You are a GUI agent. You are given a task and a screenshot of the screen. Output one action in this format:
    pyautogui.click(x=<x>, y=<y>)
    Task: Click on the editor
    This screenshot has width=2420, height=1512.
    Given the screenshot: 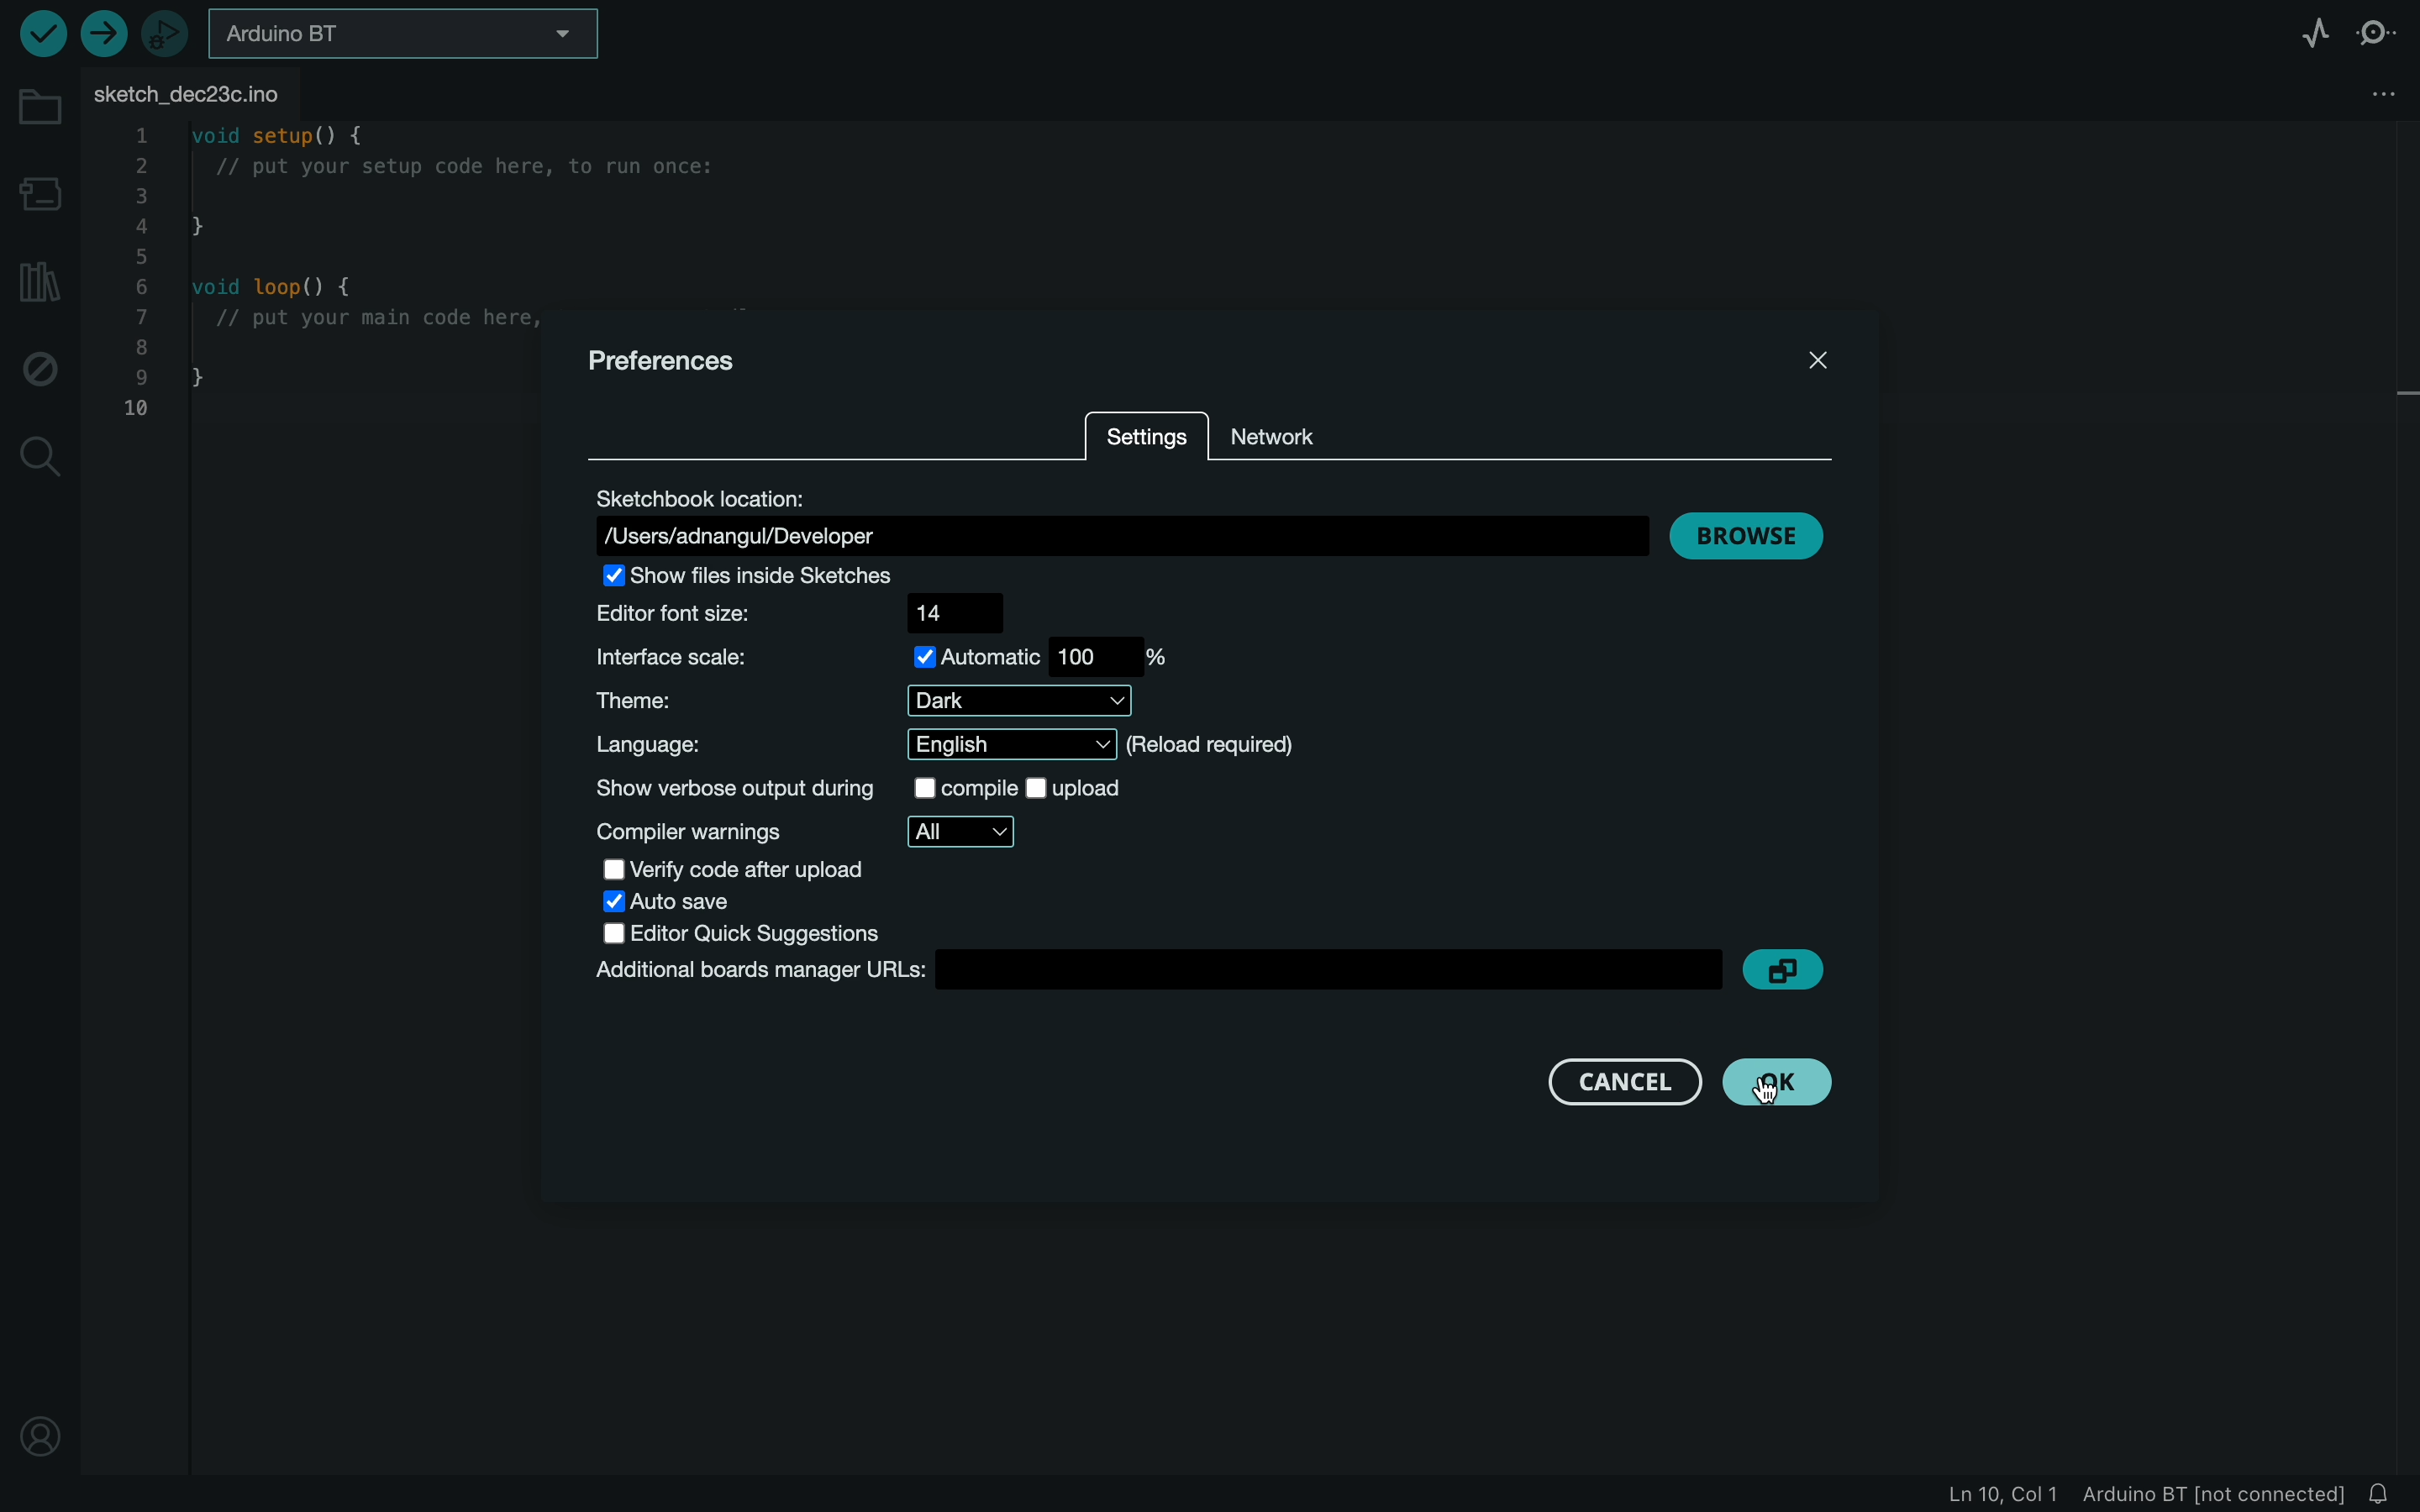 What is the action you would take?
    pyautogui.click(x=811, y=933)
    